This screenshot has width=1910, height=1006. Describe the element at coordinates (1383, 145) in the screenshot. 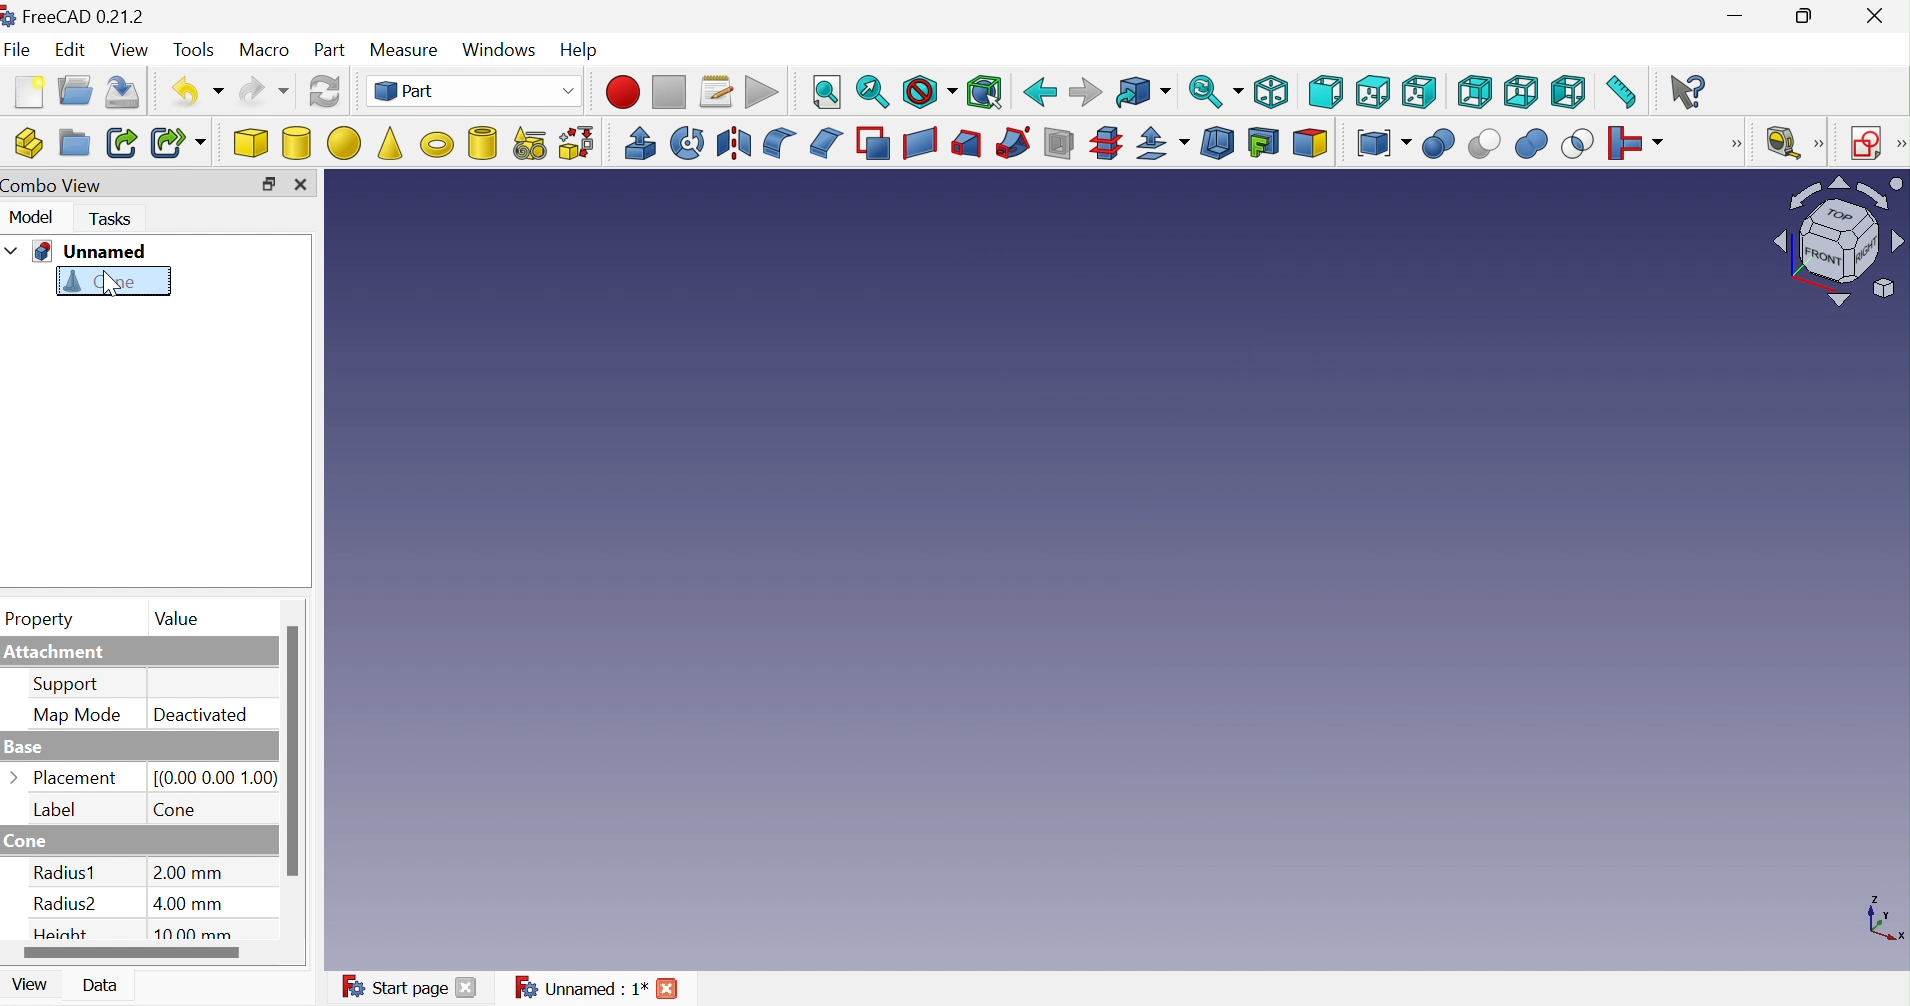

I see `Compound tools` at that location.